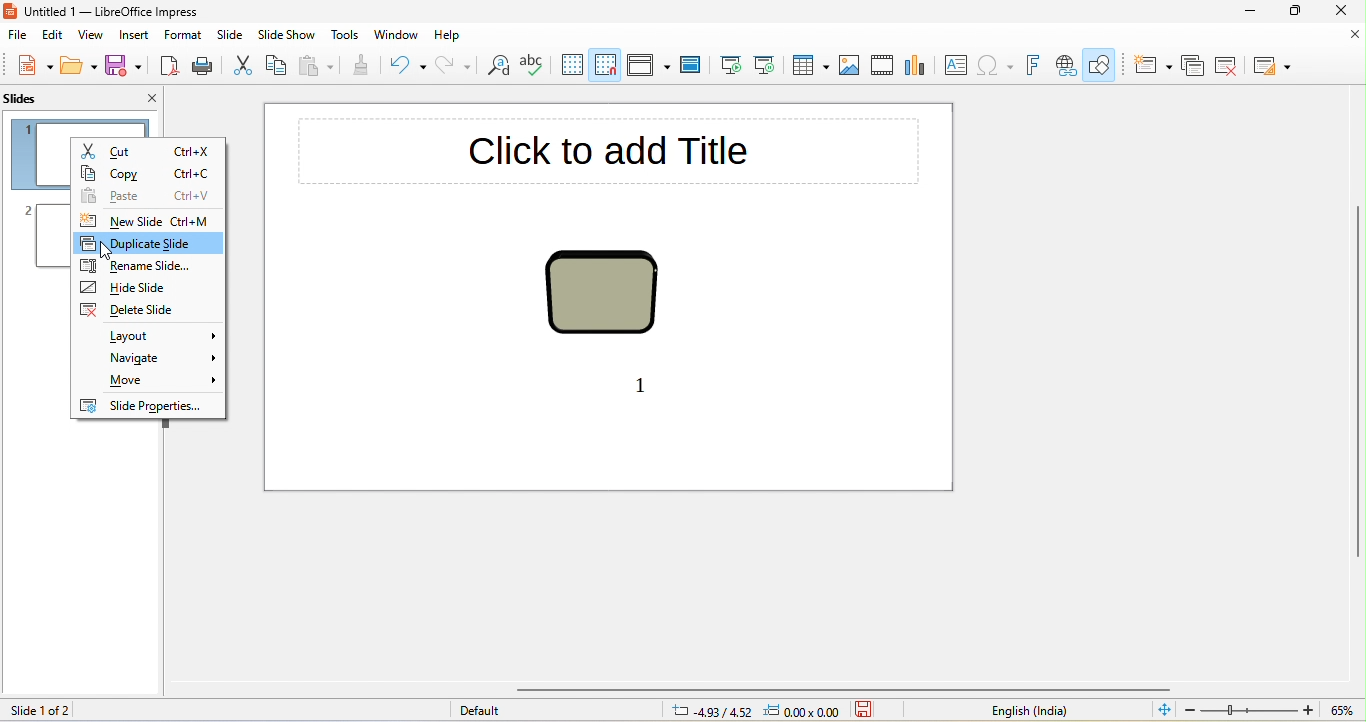 This screenshot has height=722, width=1366. What do you see at coordinates (123, 288) in the screenshot?
I see `hide slide` at bounding box center [123, 288].